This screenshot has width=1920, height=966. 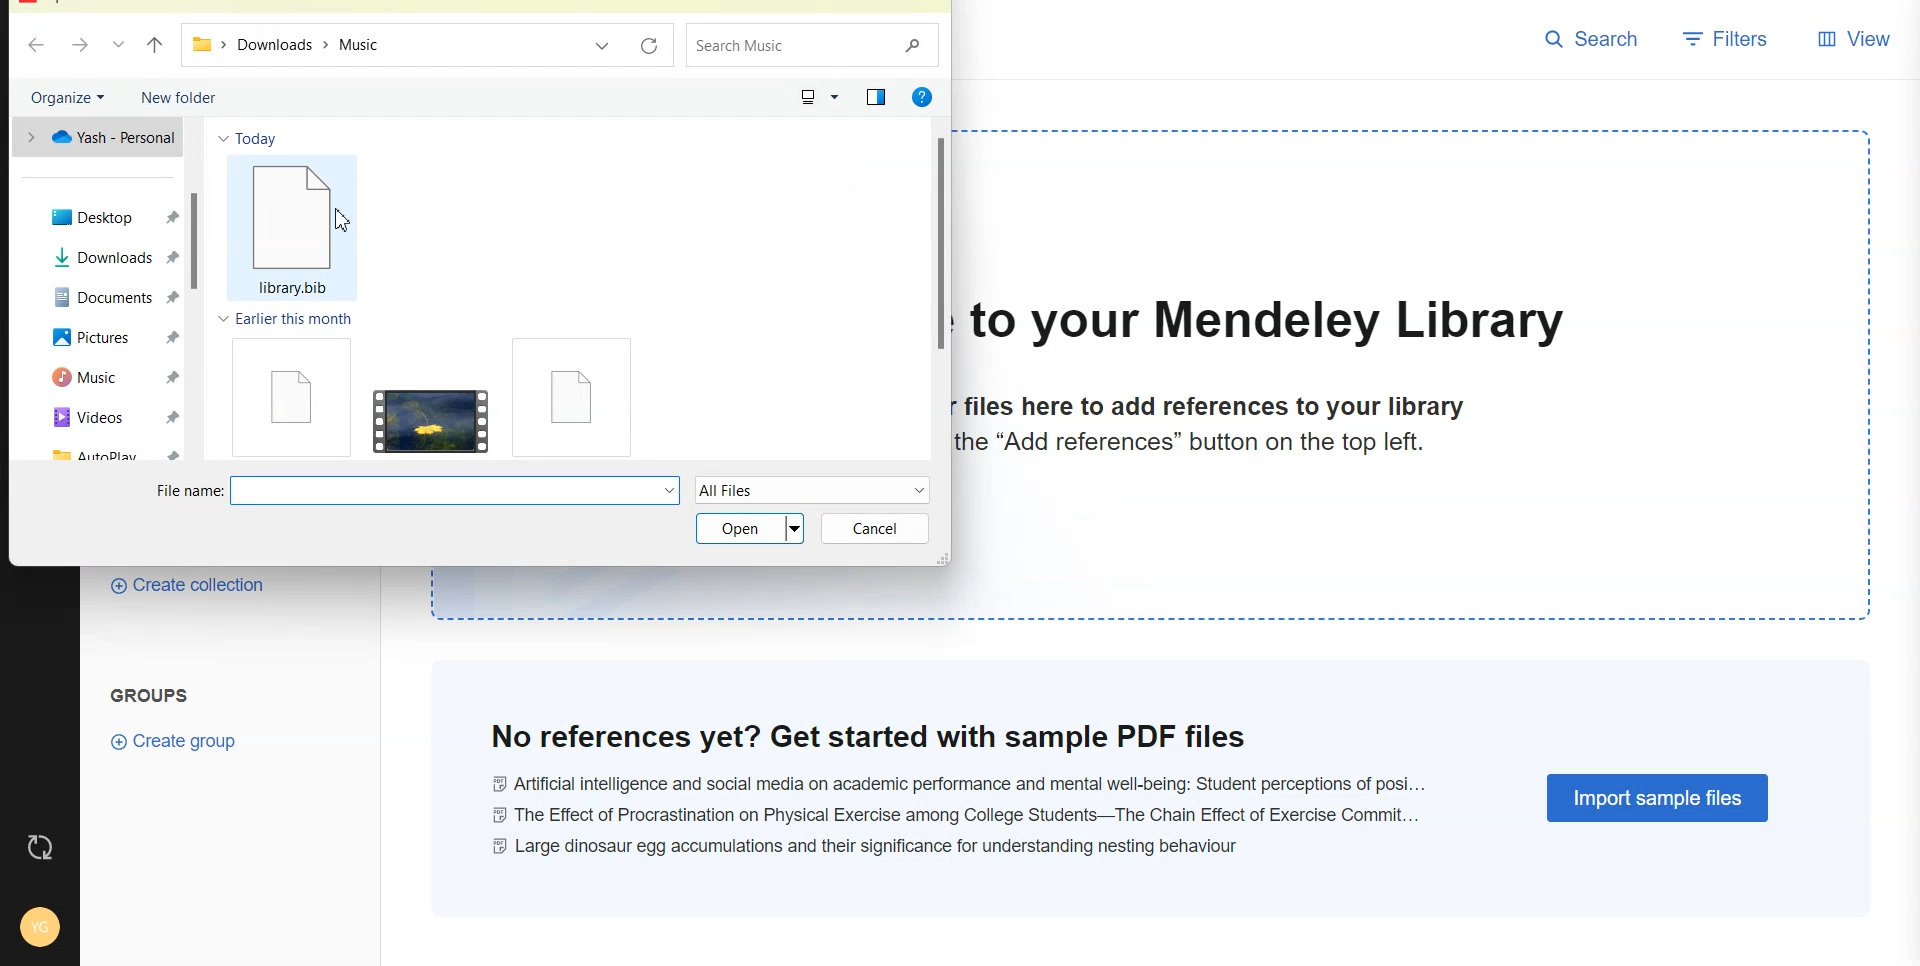 What do you see at coordinates (117, 44) in the screenshot?
I see `Recent file` at bounding box center [117, 44].